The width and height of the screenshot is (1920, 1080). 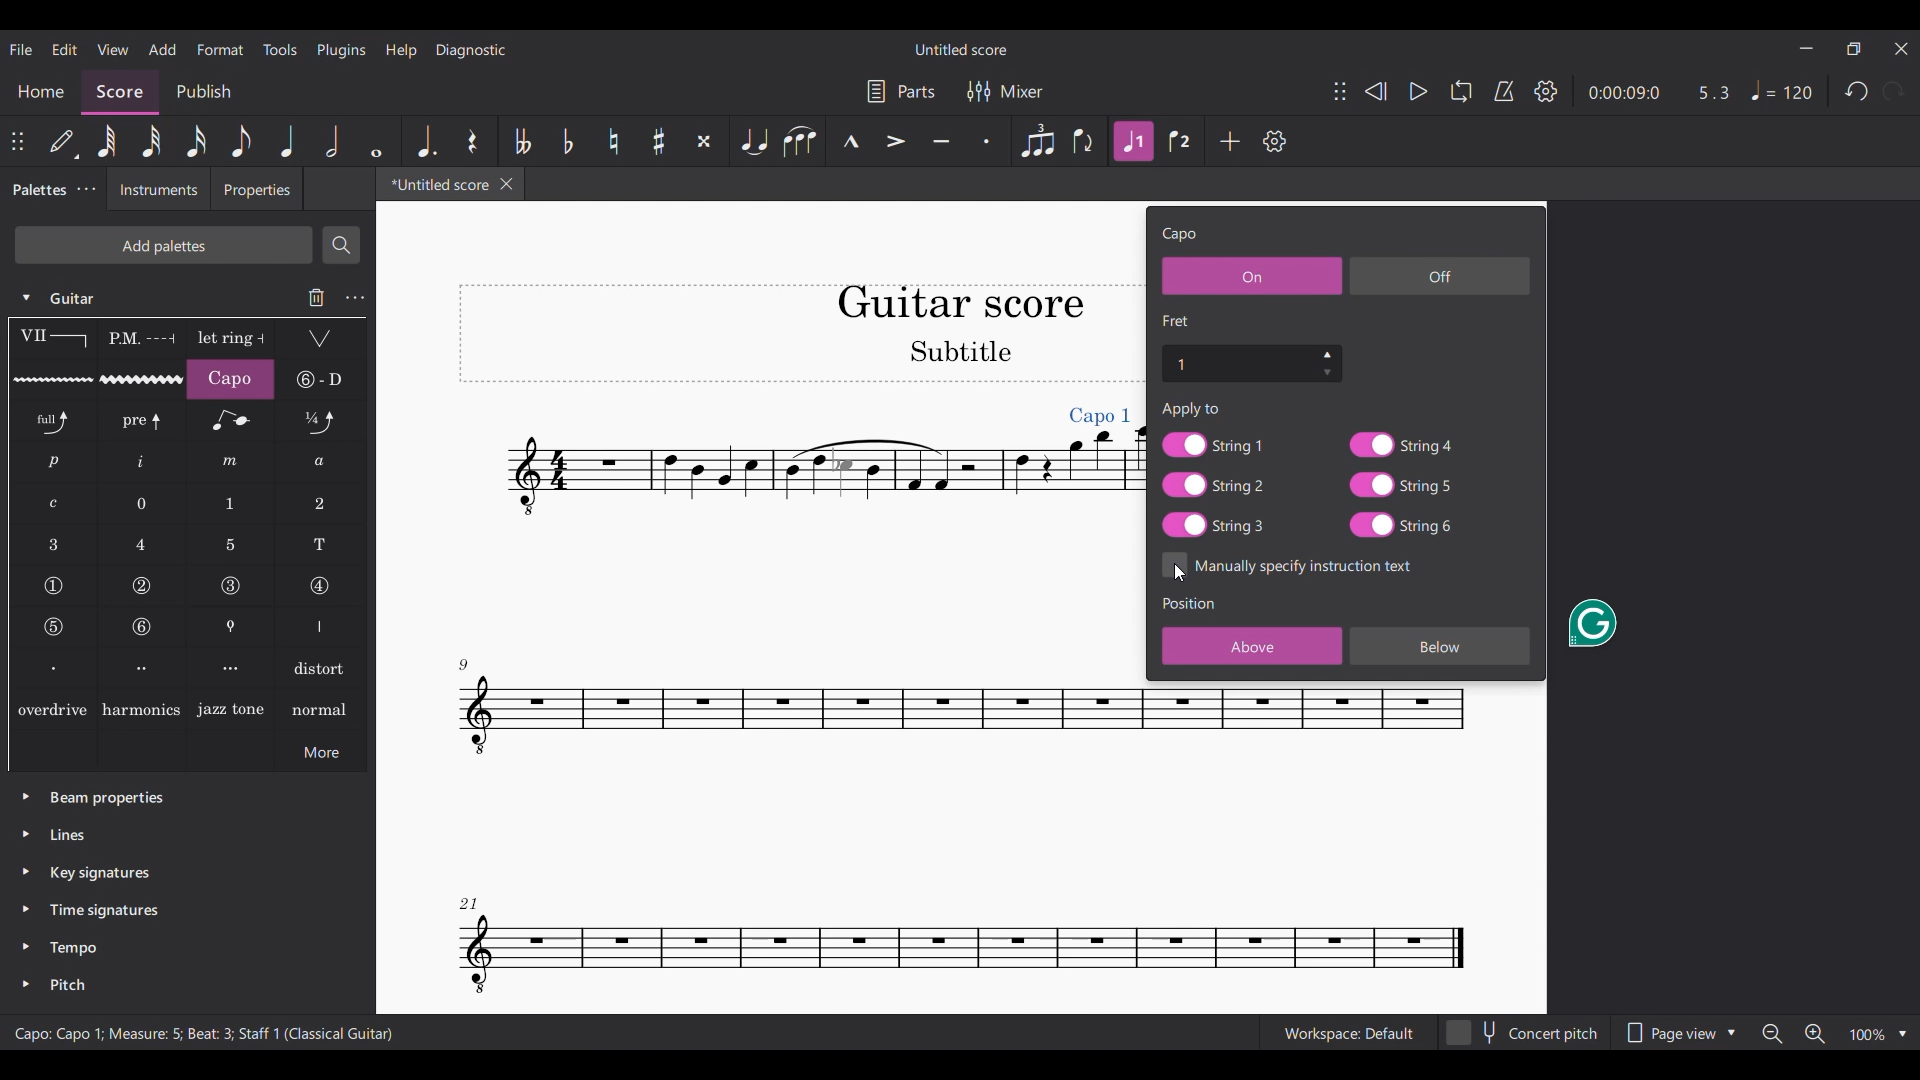 I want to click on Current duration, so click(x=1624, y=91).